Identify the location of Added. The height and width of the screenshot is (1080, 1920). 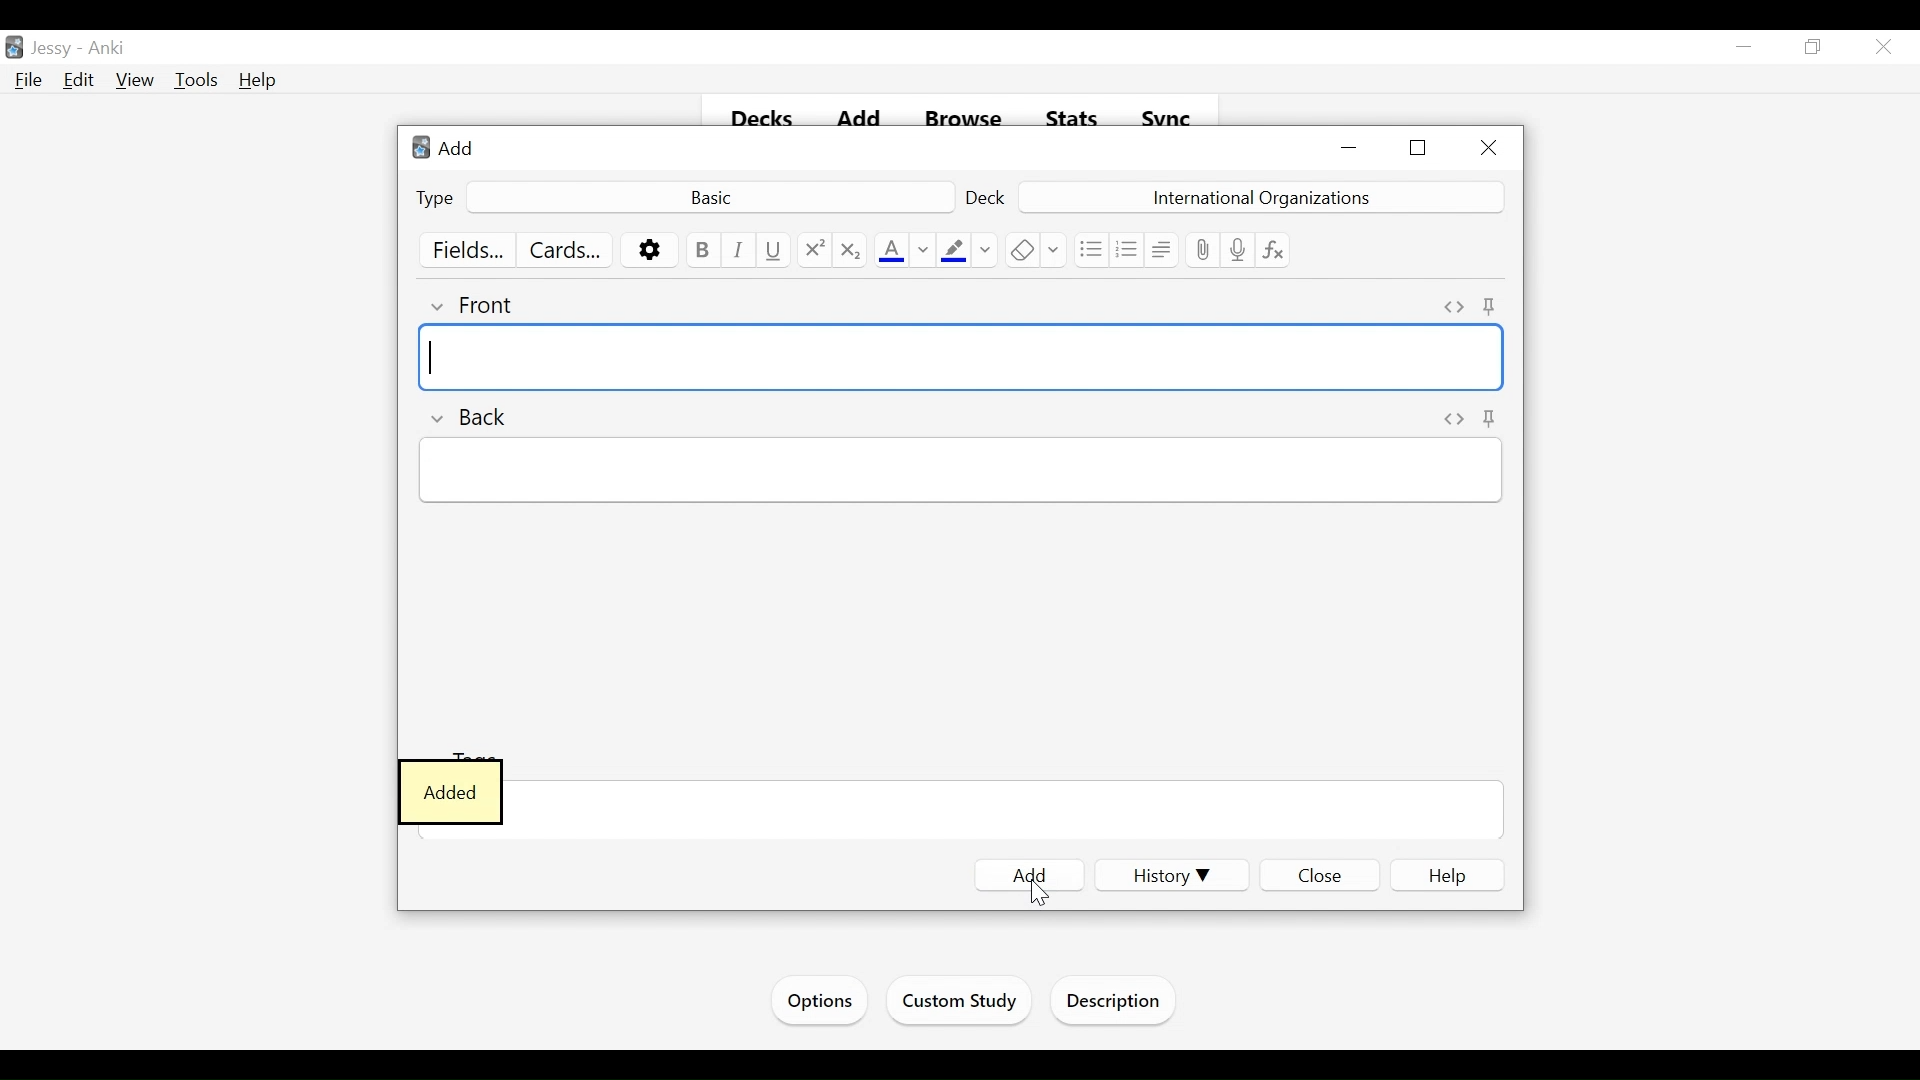
(451, 791).